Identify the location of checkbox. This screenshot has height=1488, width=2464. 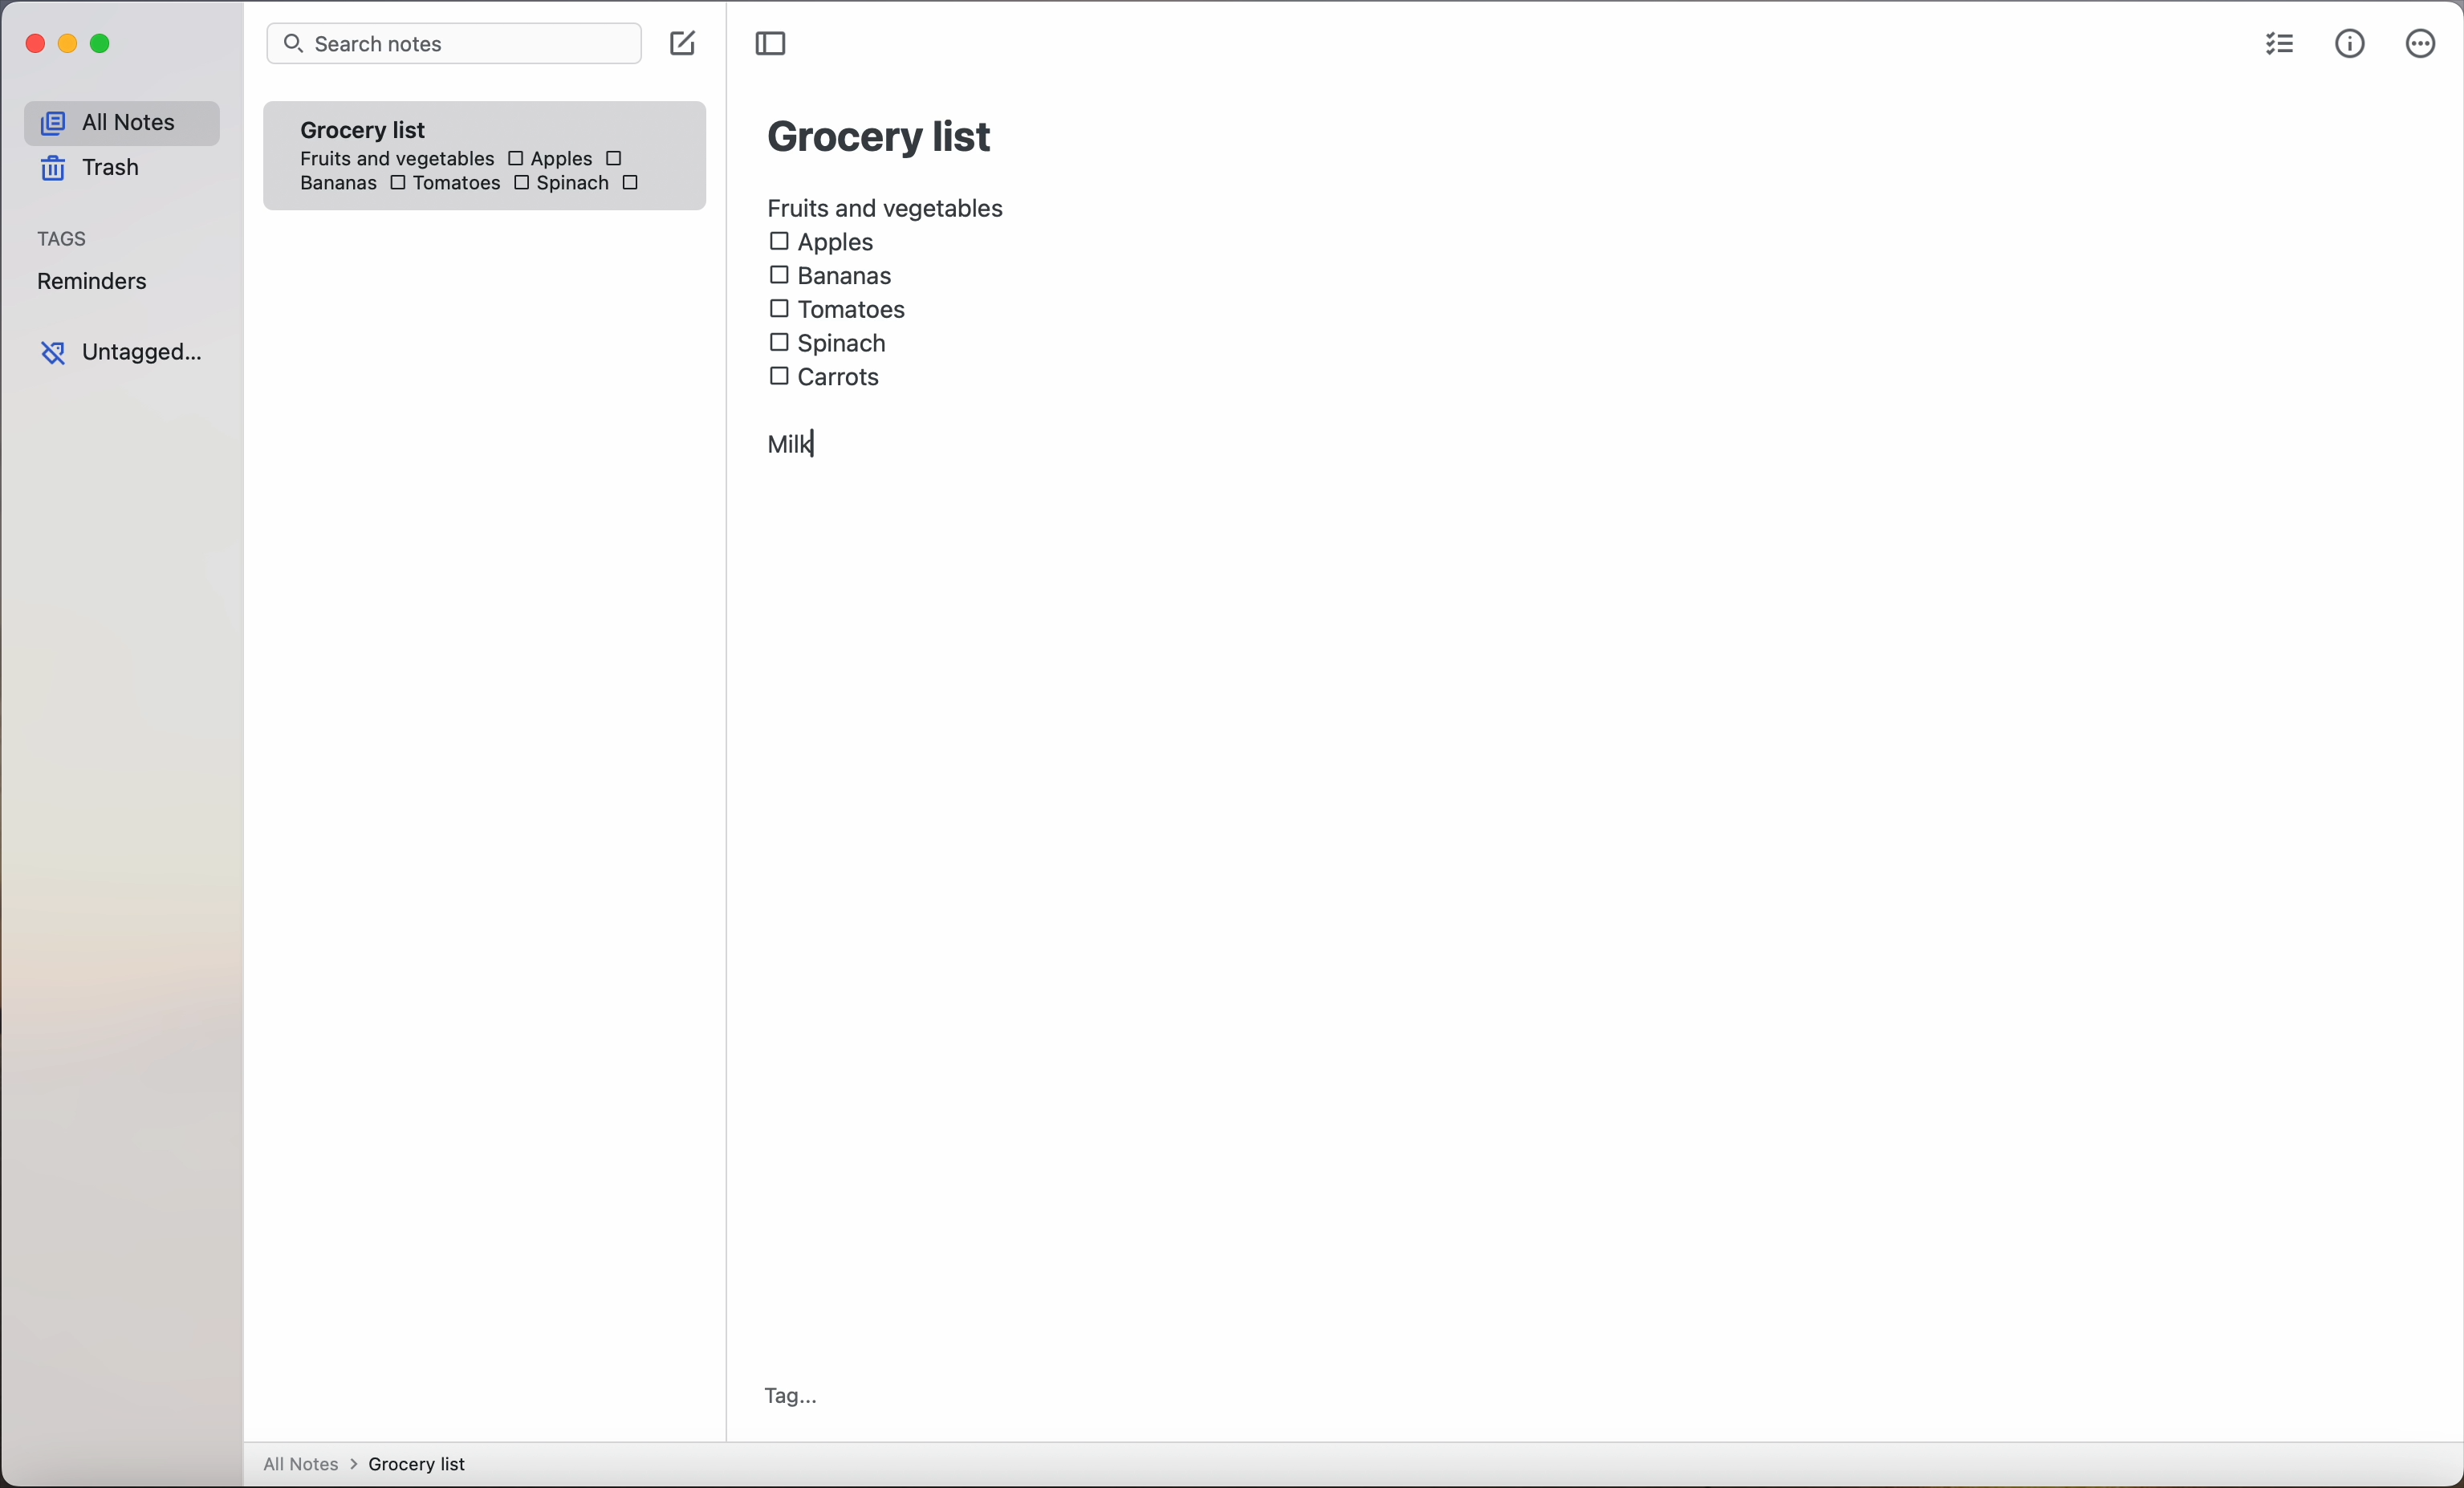
(618, 158).